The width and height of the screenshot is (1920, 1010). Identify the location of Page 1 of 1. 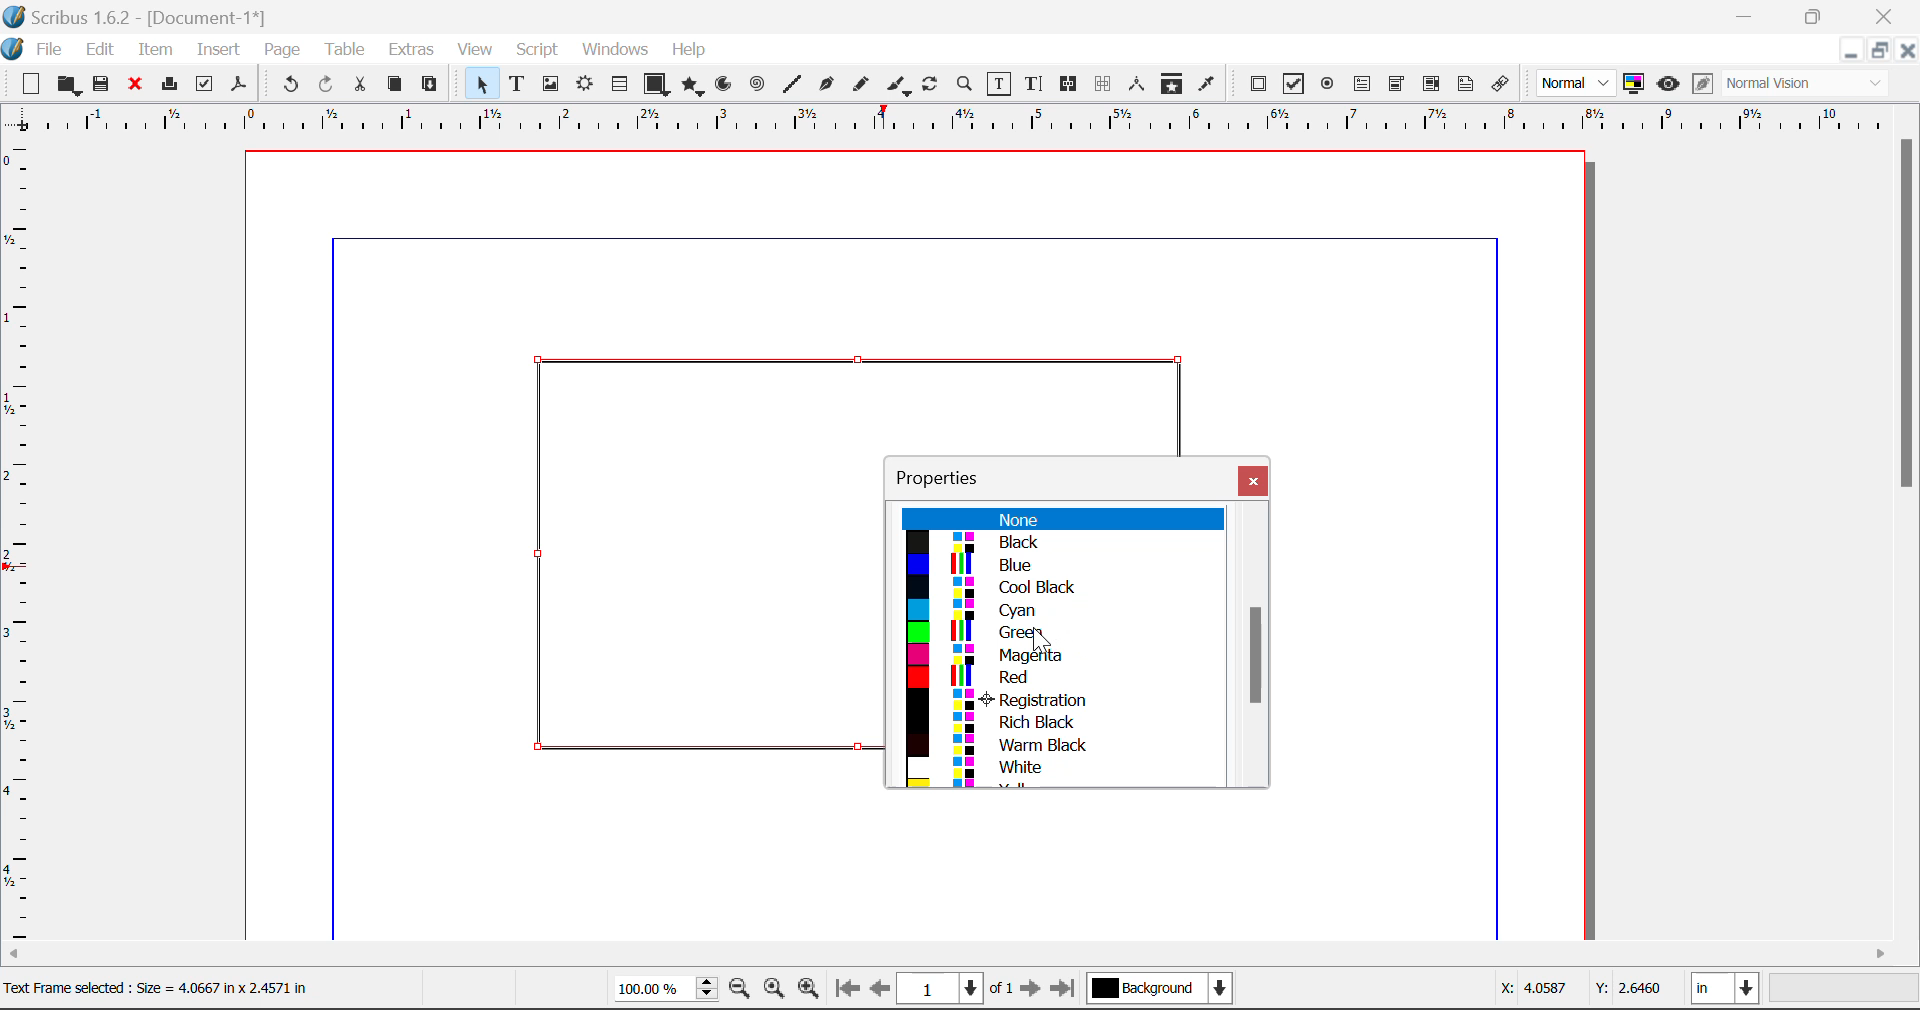
(958, 988).